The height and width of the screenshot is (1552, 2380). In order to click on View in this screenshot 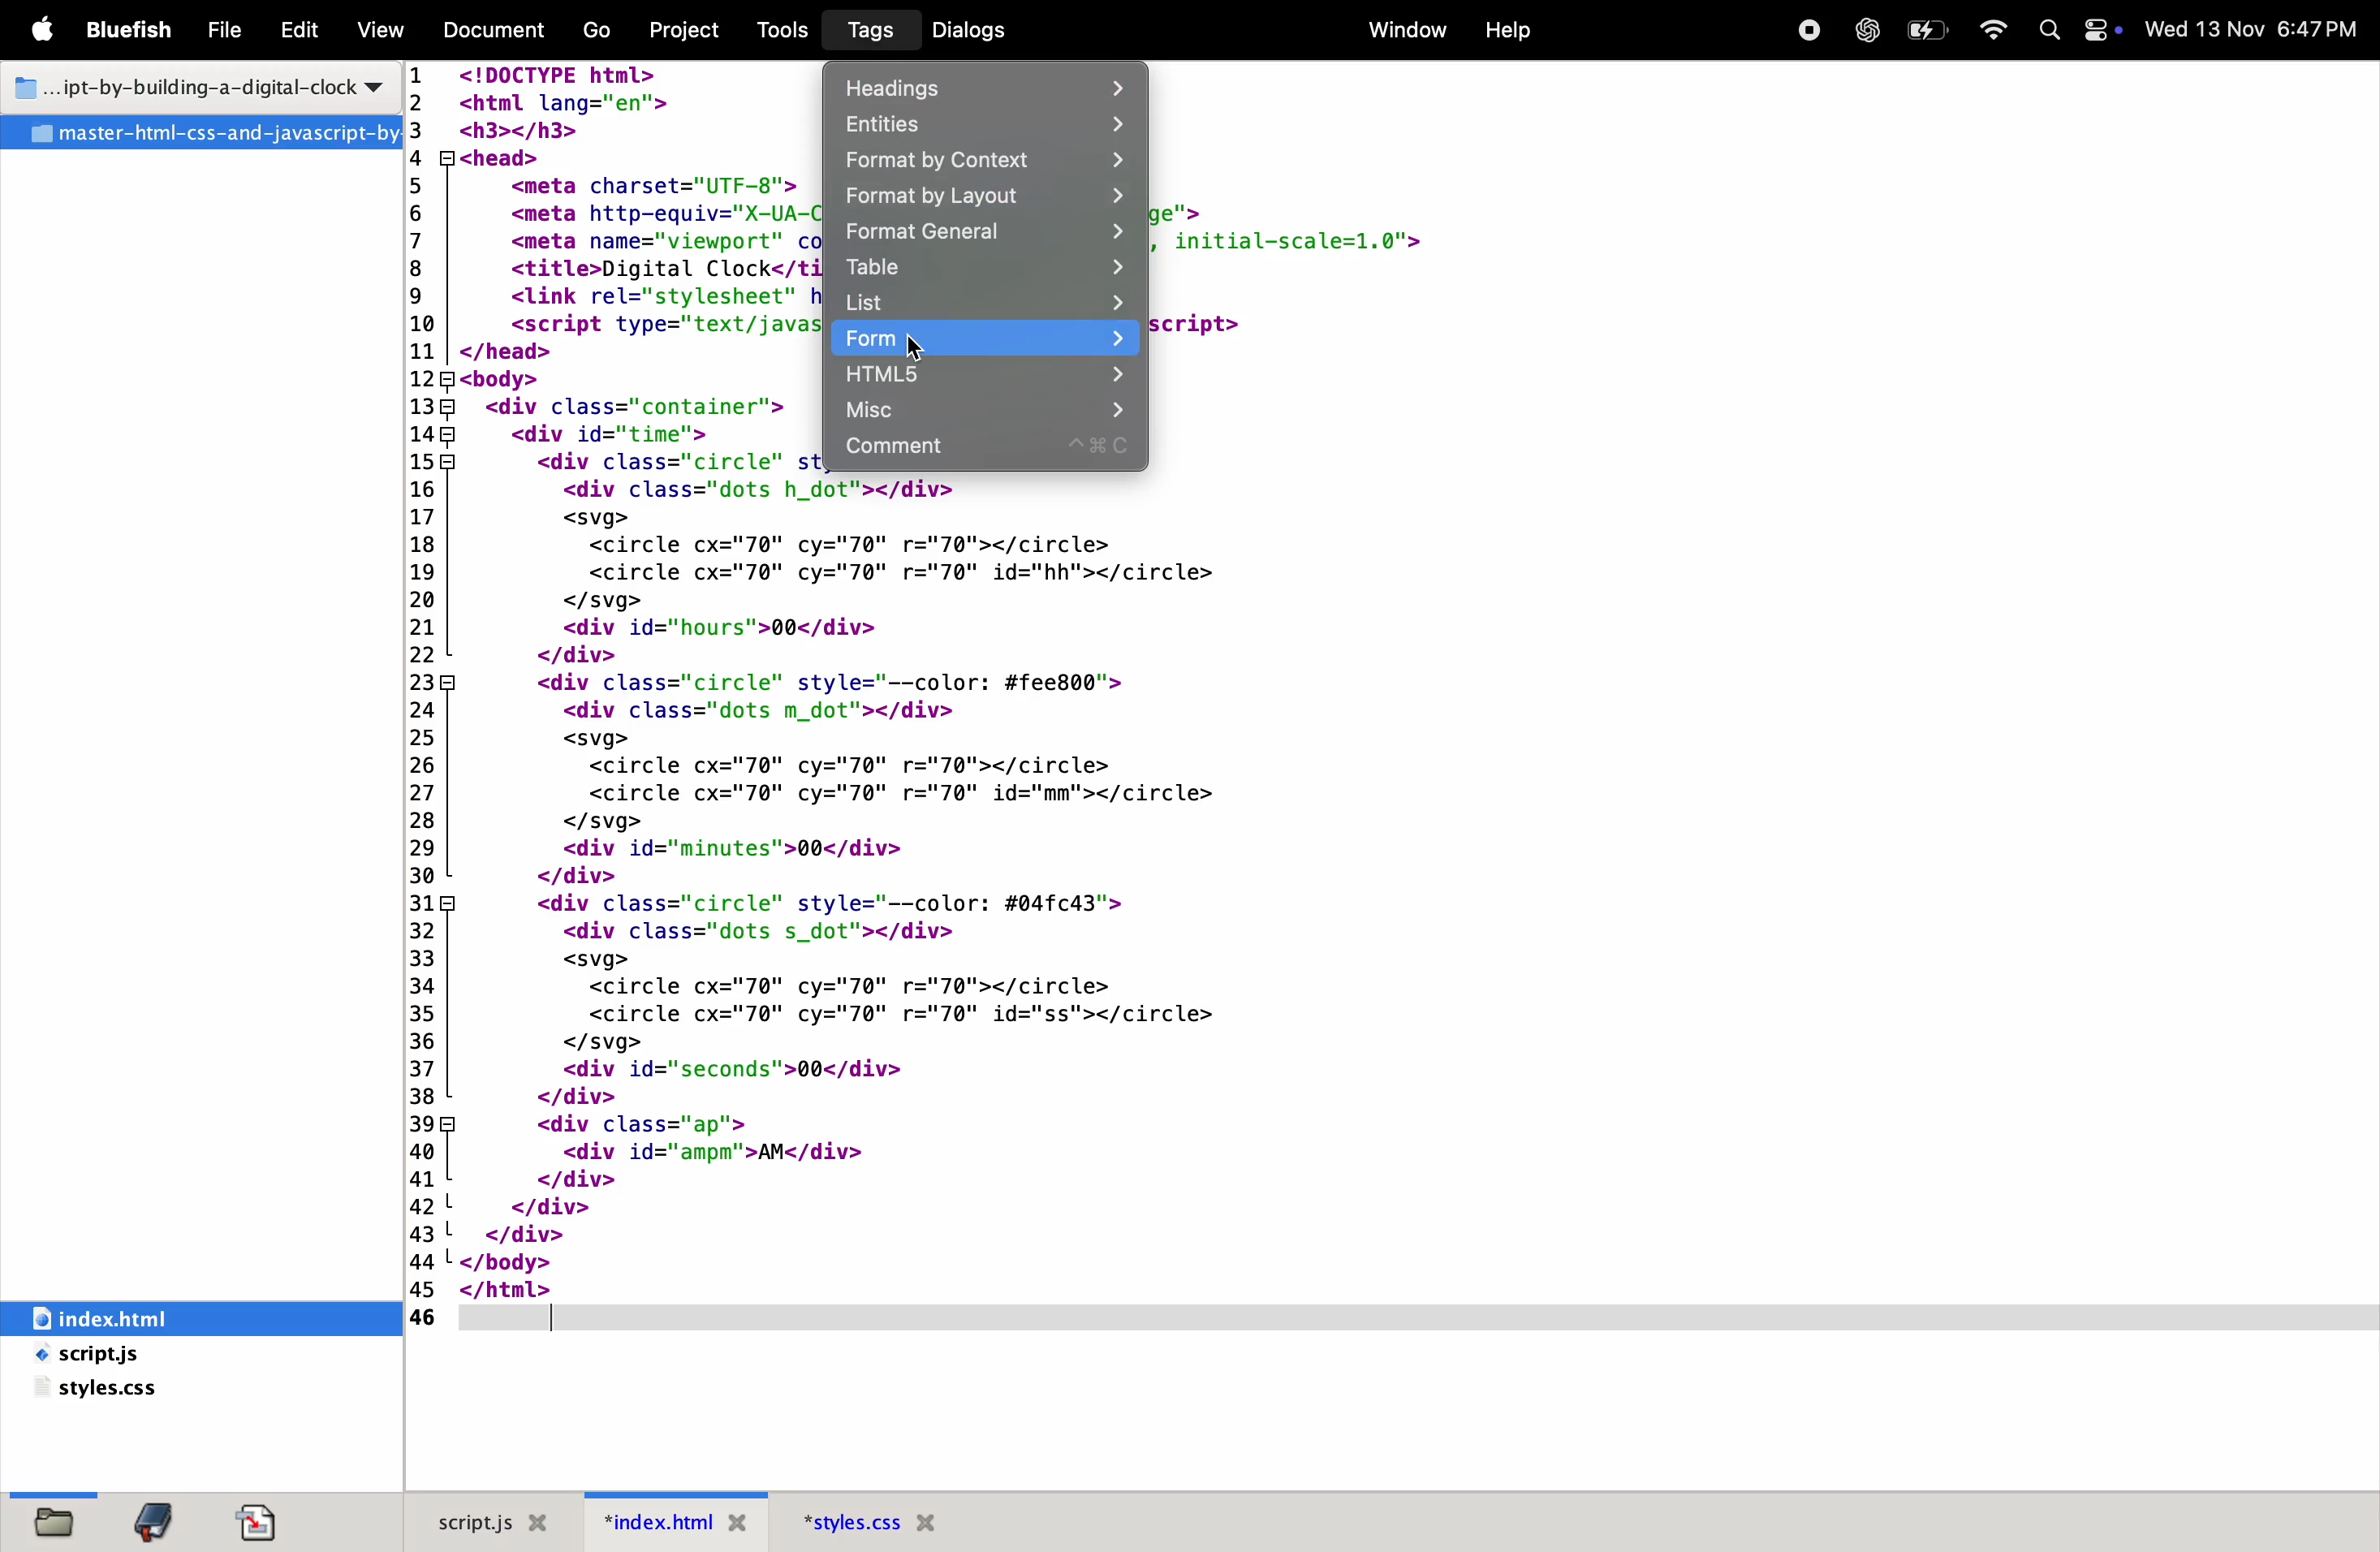, I will do `click(381, 29)`.